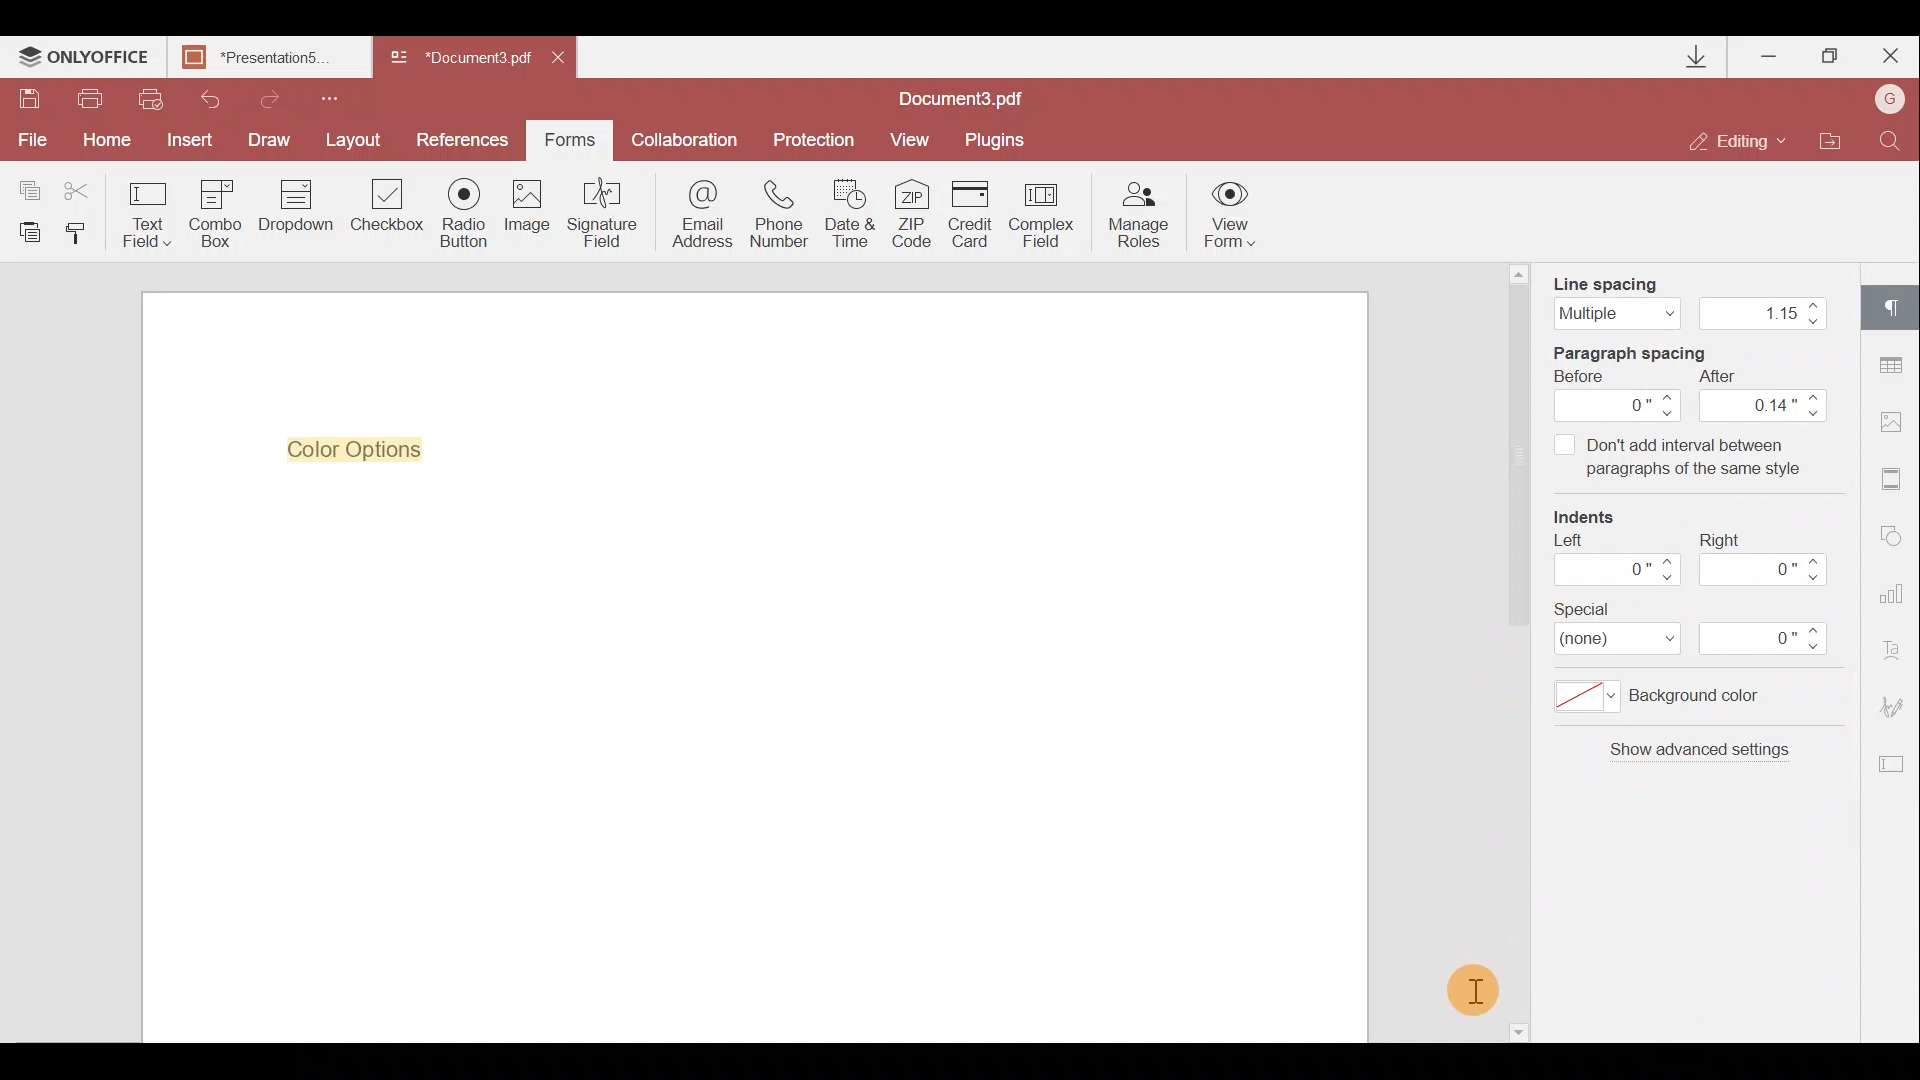 The width and height of the screenshot is (1920, 1080). Describe the element at coordinates (85, 60) in the screenshot. I see `ONLYOFFICE` at that location.